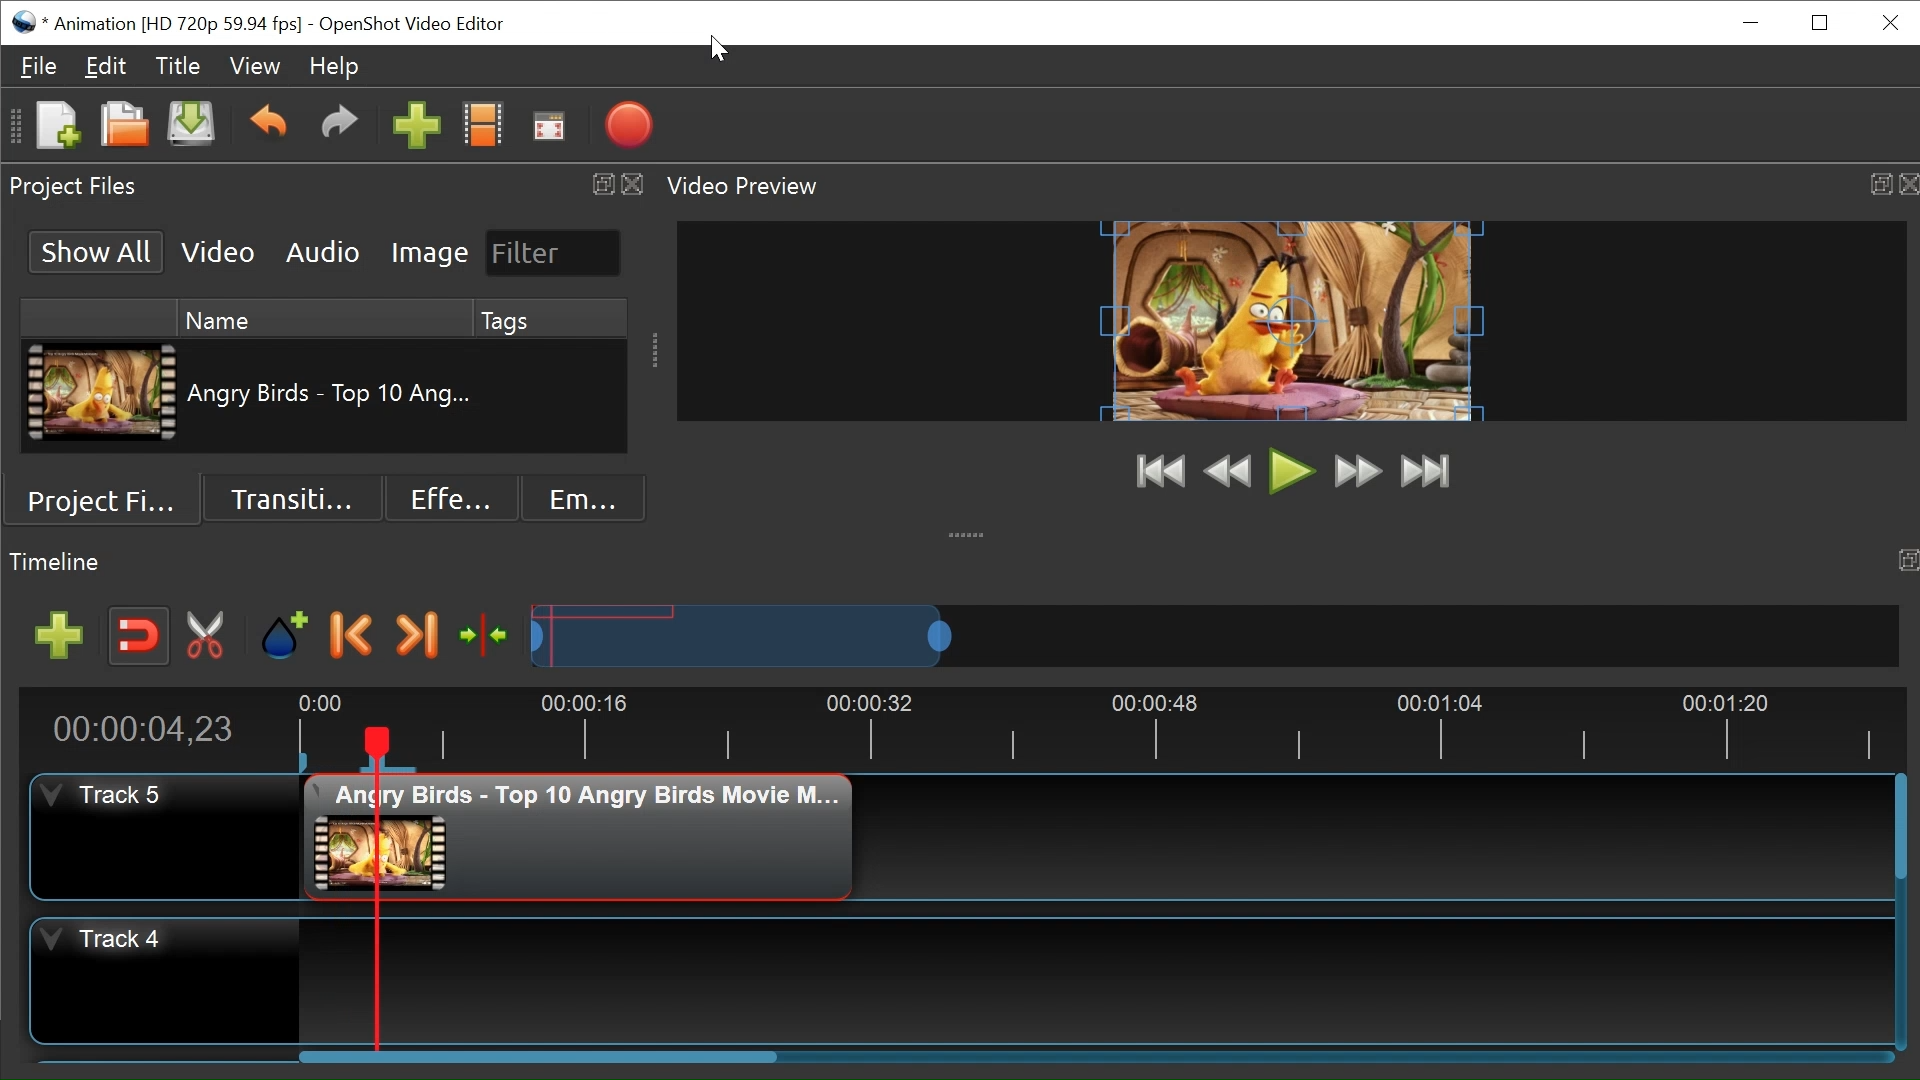 The width and height of the screenshot is (1920, 1080). I want to click on Fast Forward, so click(1358, 474).